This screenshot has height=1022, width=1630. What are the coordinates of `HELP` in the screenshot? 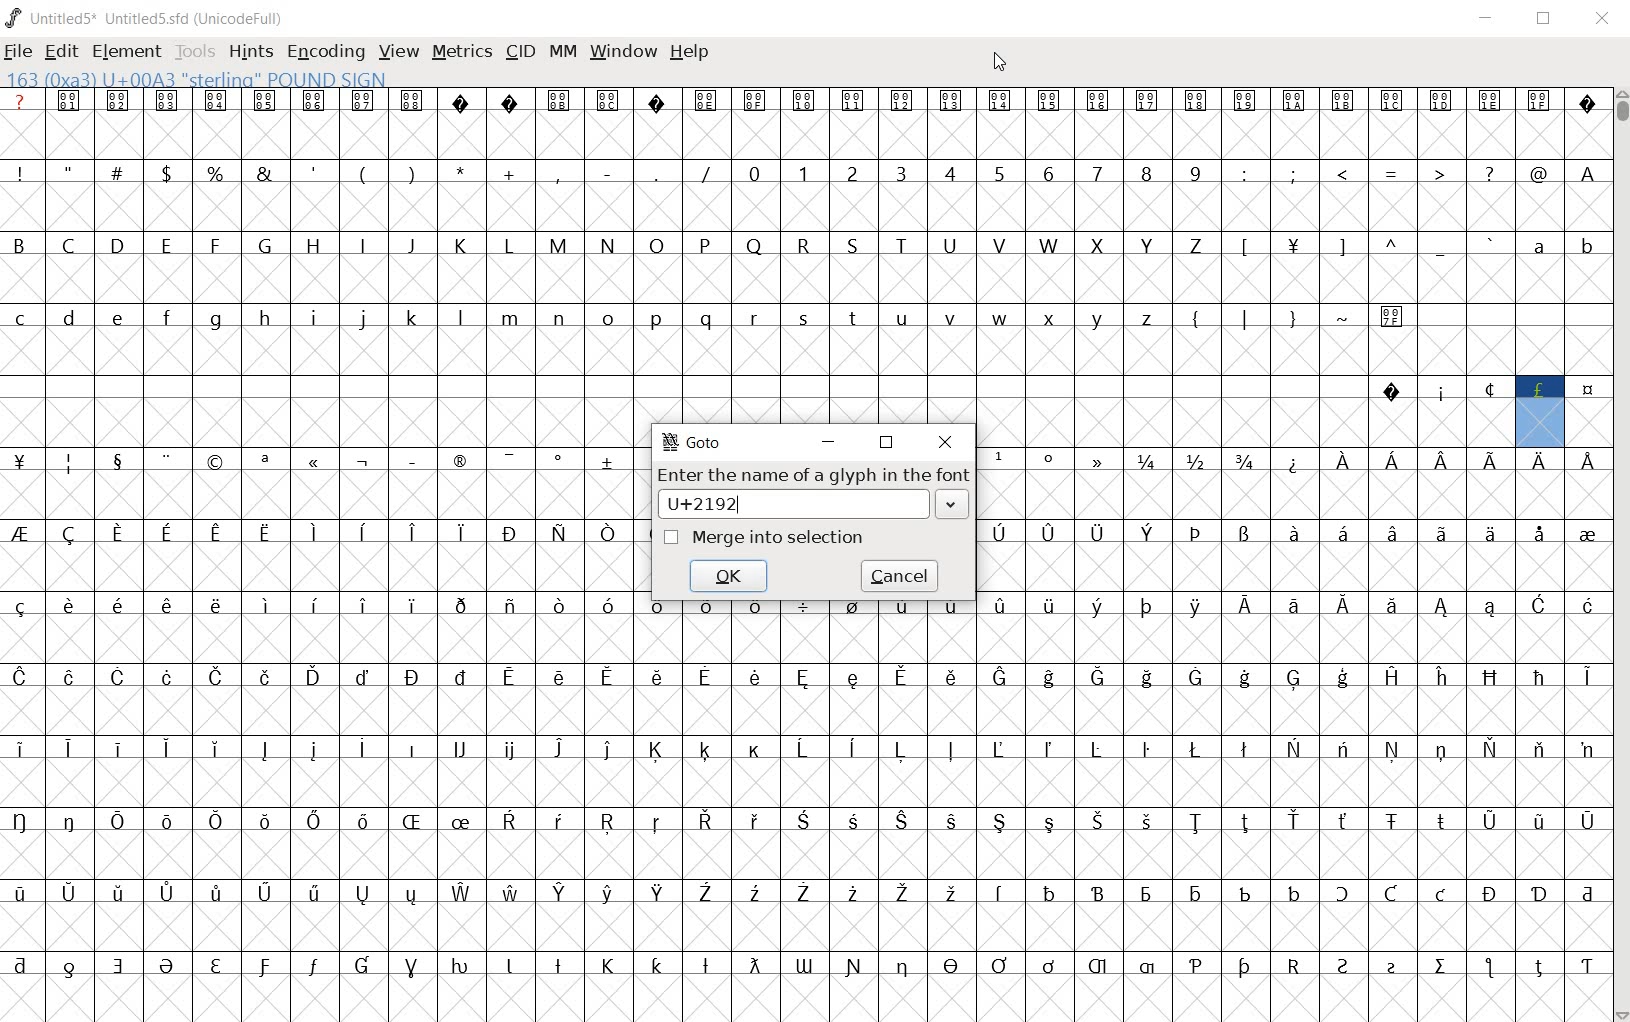 It's located at (694, 53).